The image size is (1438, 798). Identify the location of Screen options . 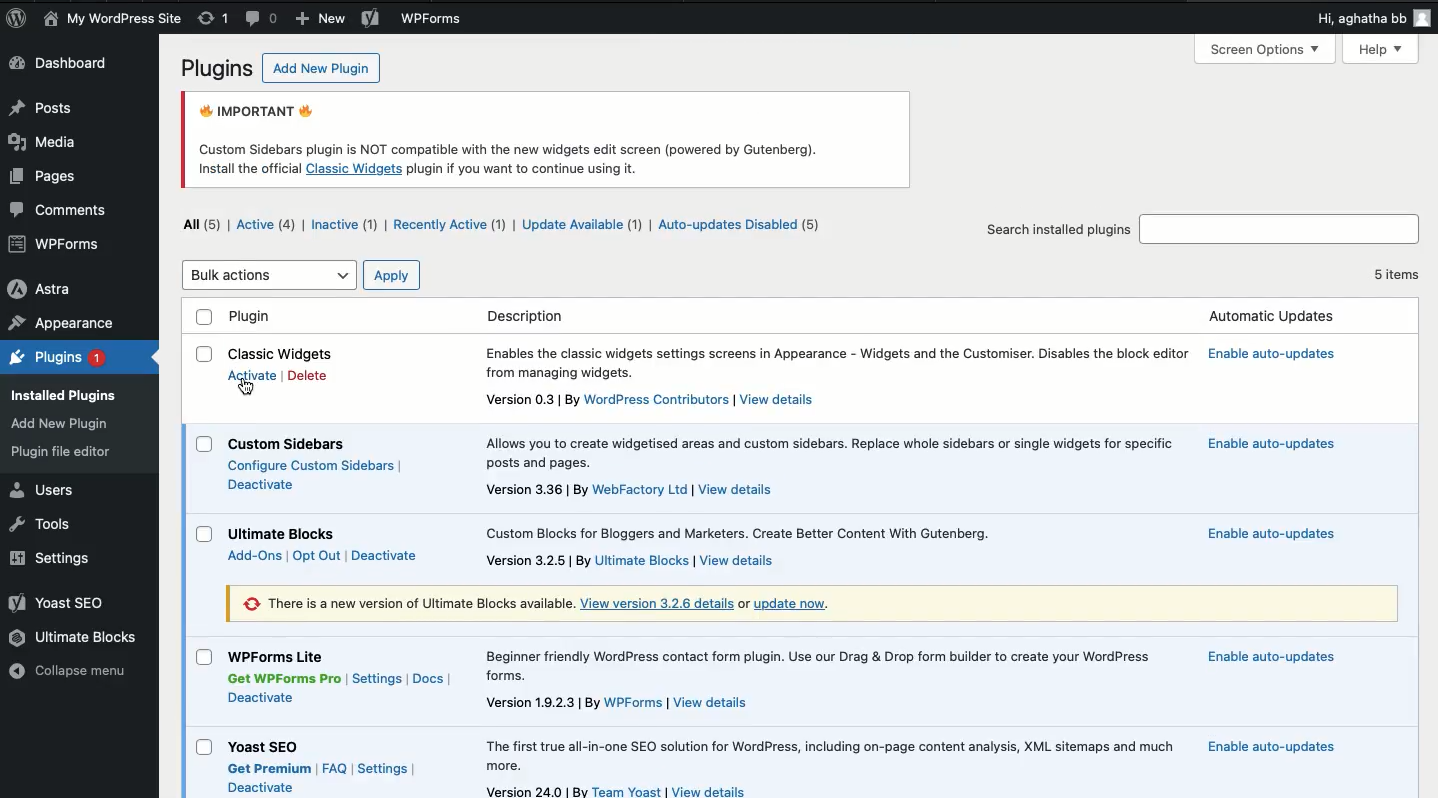
(1266, 50).